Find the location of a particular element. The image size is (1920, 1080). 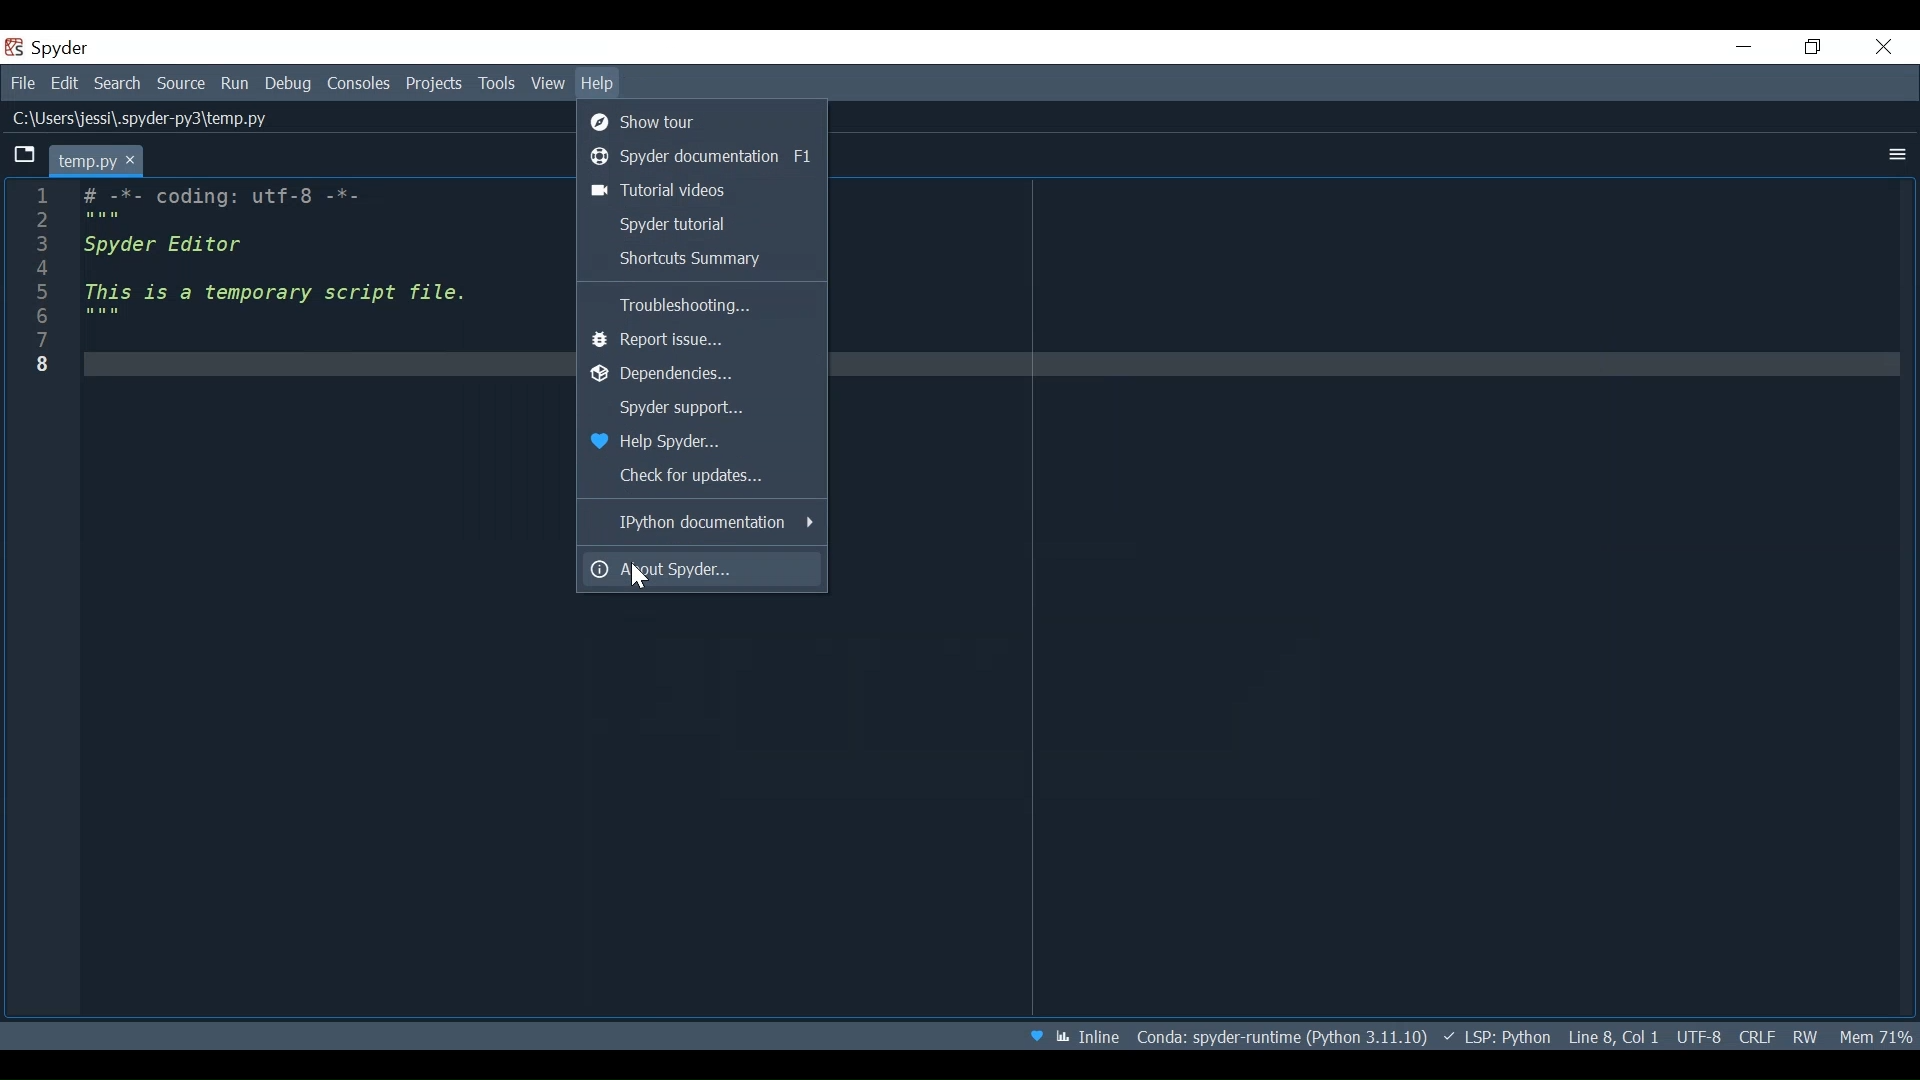

Cursor Position is located at coordinates (1613, 1038).